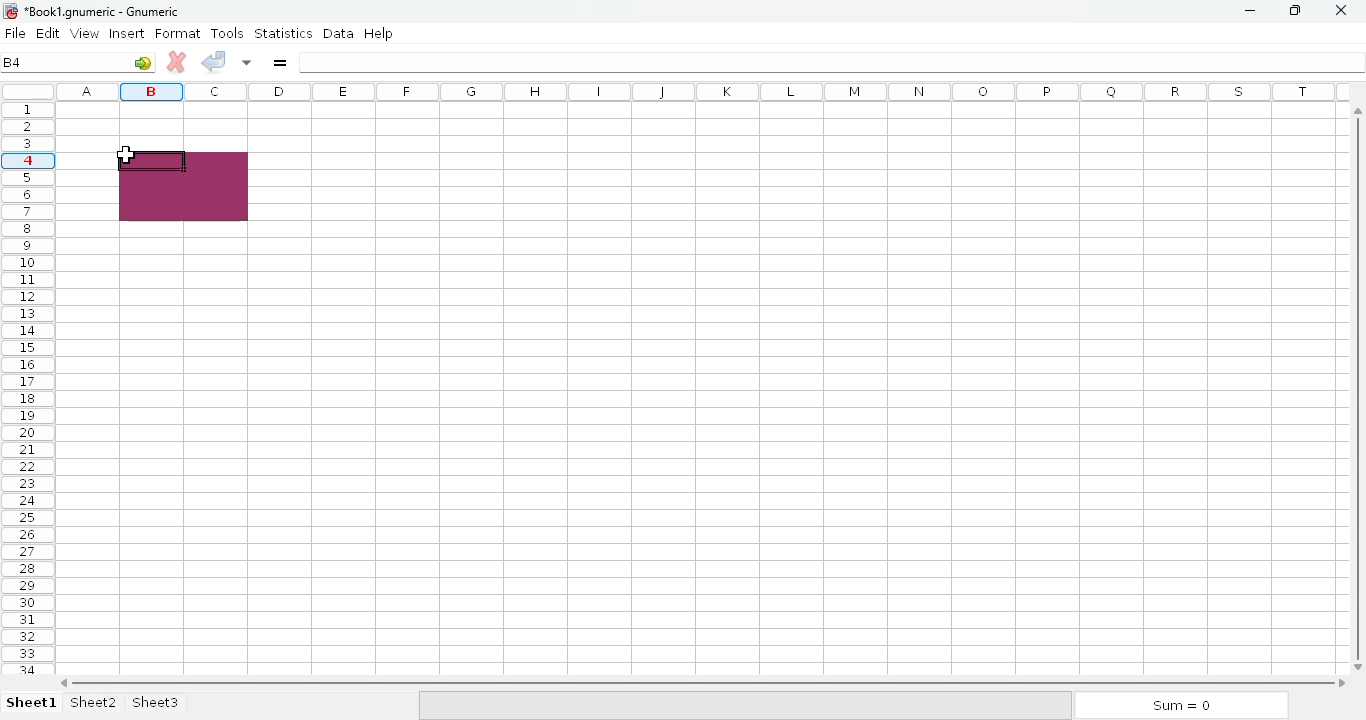  I want to click on close, so click(1341, 17).